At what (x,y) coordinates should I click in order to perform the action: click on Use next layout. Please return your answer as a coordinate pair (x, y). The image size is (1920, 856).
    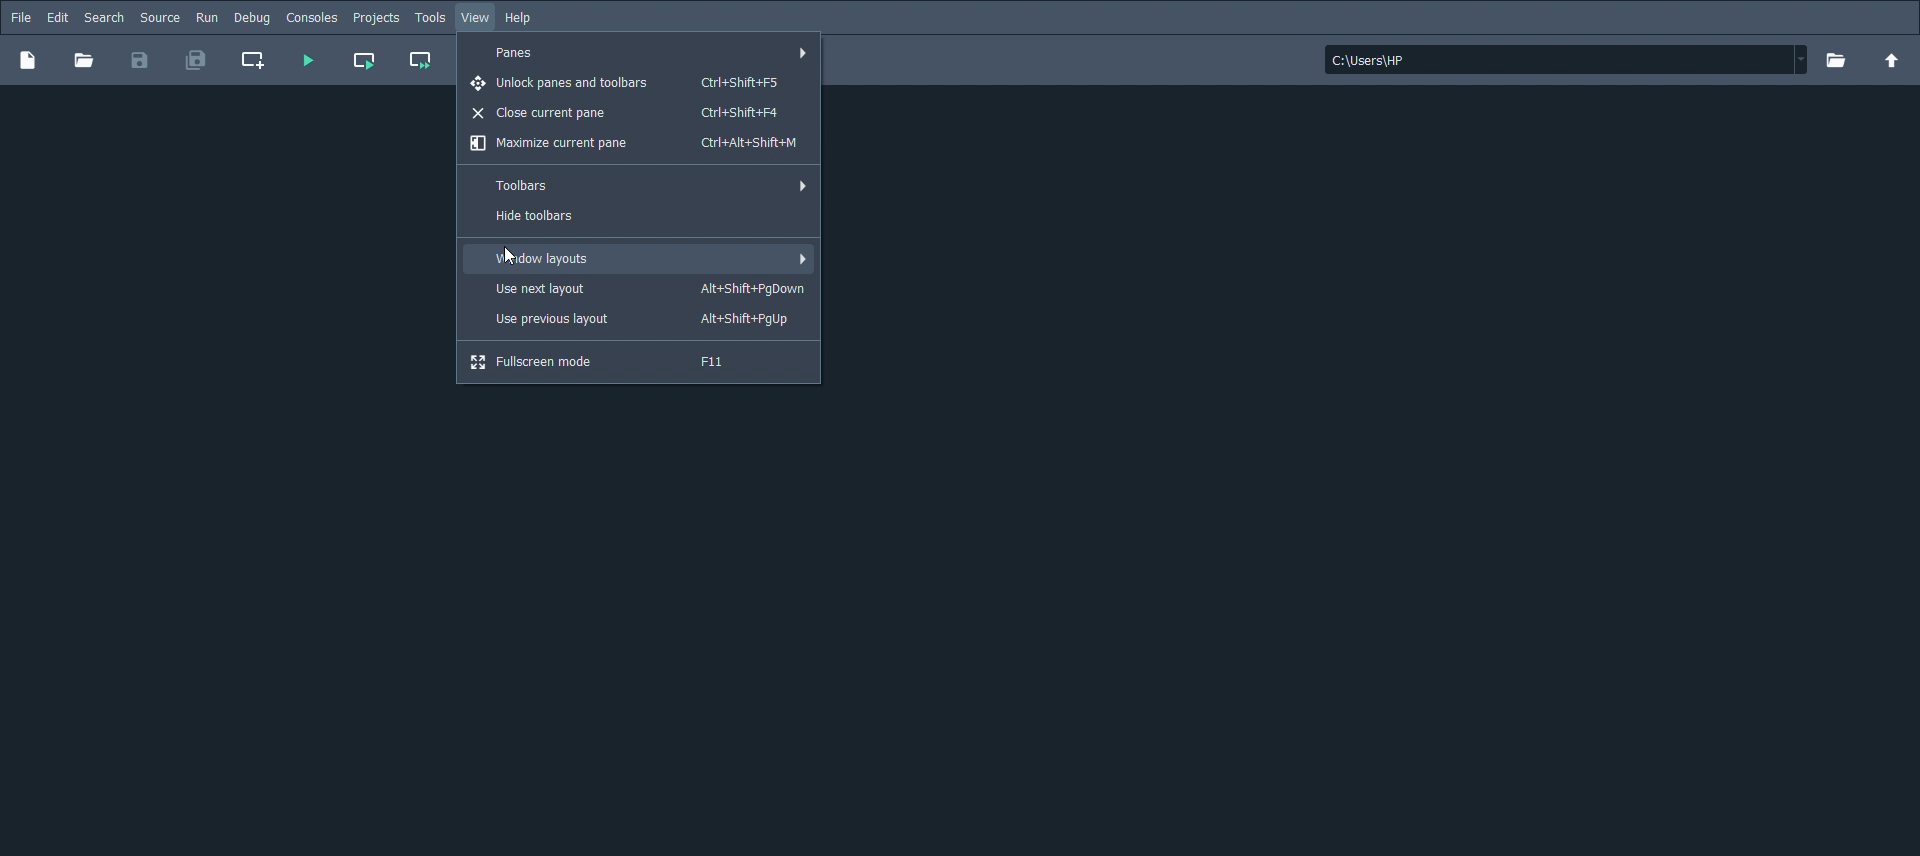
    Looking at the image, I should click on (641, 287).